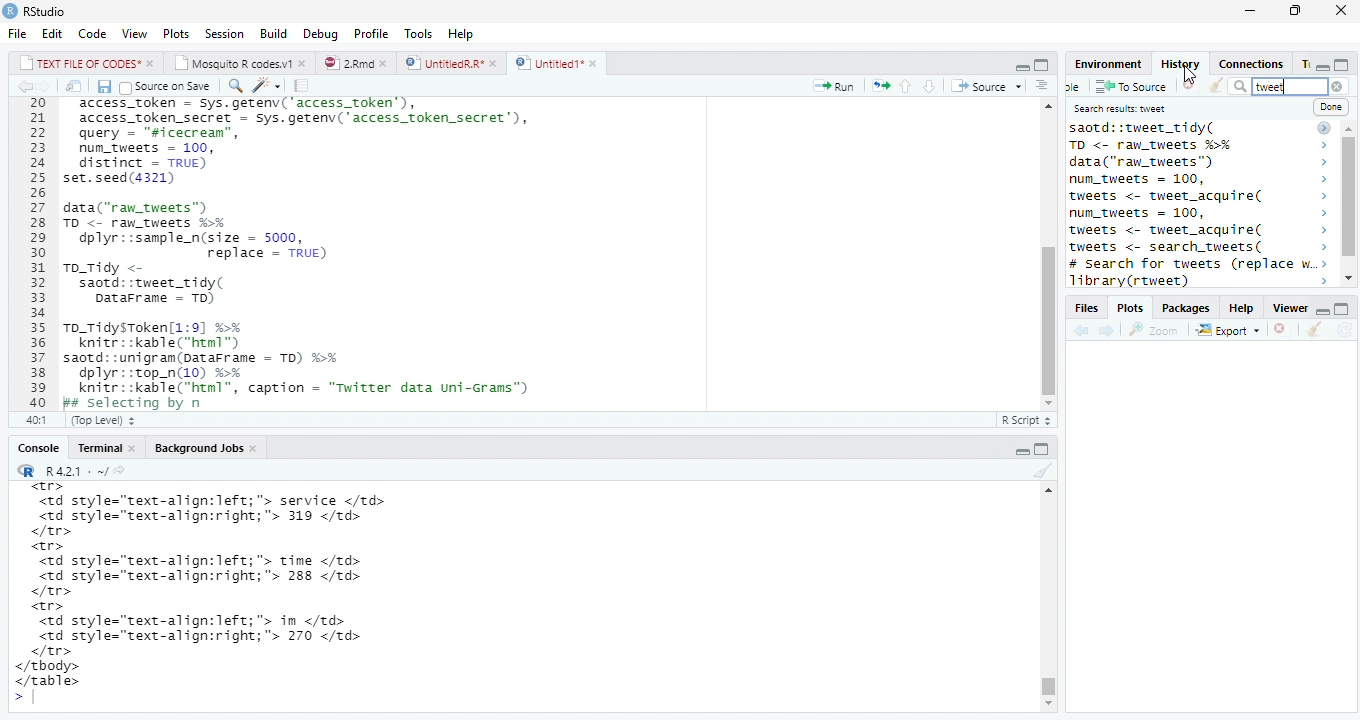 The image size is (1360, 720). What do you see at coordinates (303, 266) in the screenshot?
I see `20 access_token - Sys.getenv('access_token’),
21 access_token_secret - sys.getenv( access_token secret’),
22 query - "sicecrean”,

23 num_tweets = 100,

24 distinct = TRUE)

25 set.seed(4321)

26

27 data("raw_tweets")

28 TD <- raw tweets H¥

29 dplyr::sample_n(size = 5000,

30 replace = TRUE)

31 To_Tidy <-

32 saotd::tweet_tidy(

33 Datarrame - TD)

34

35 To_TidysToken[1:9] %%

36 knitr::kable("html™)

37 saotd: :unigram(pataFrame = TD) %>%

38 dplyr::top_n(10) %%

39 knitr::kable("html”, caption = "Twitter data uni-Grams")
40 Bs selecting bv n` at bounding box center [303, 266].